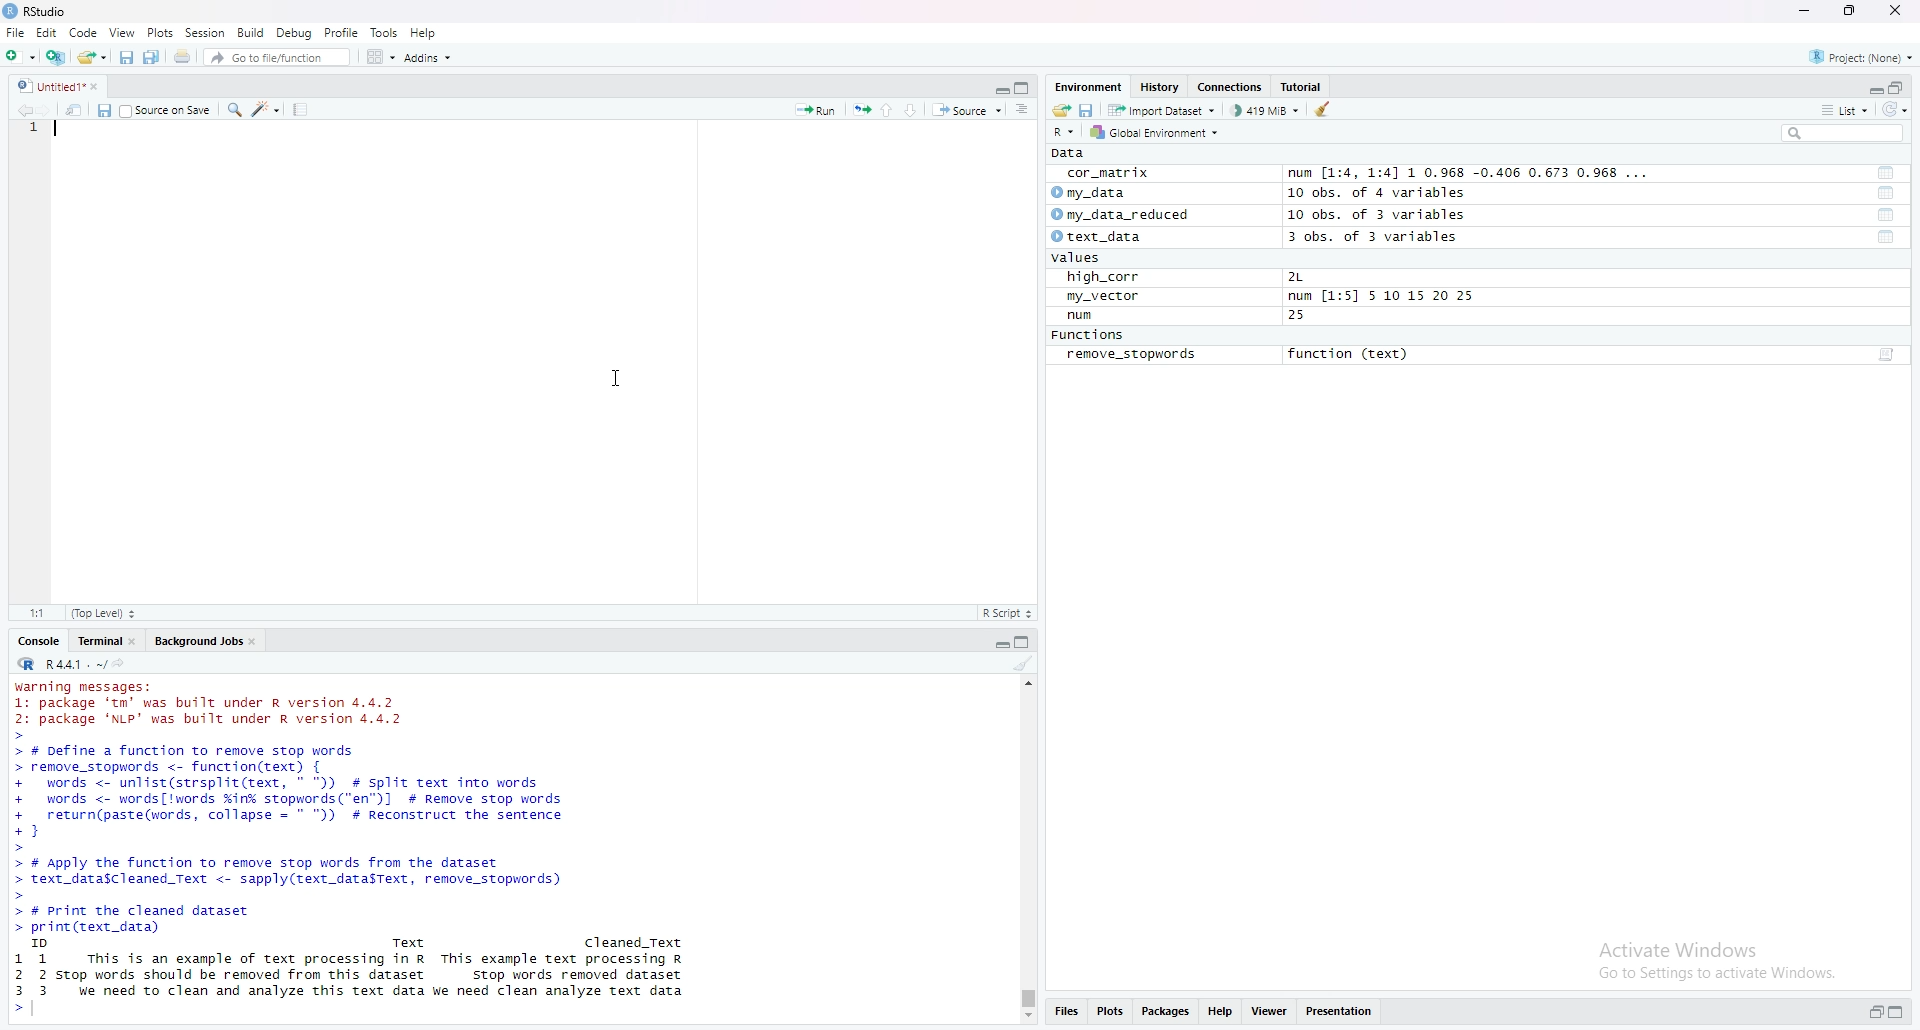  What do you see at coordinates (1087, 88) in the screenshot?
I see `Environment` at bounding box center [1087, 88].